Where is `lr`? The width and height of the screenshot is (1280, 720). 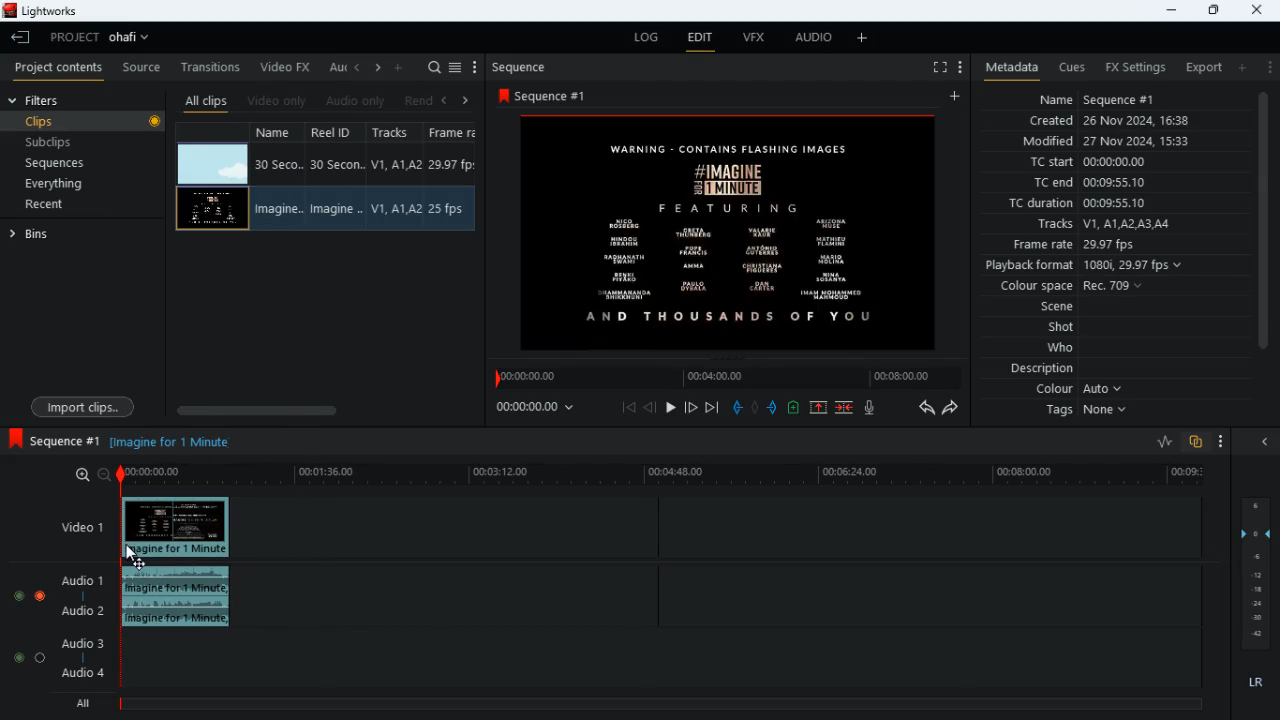
lr is located at coordinates (1250, 683).